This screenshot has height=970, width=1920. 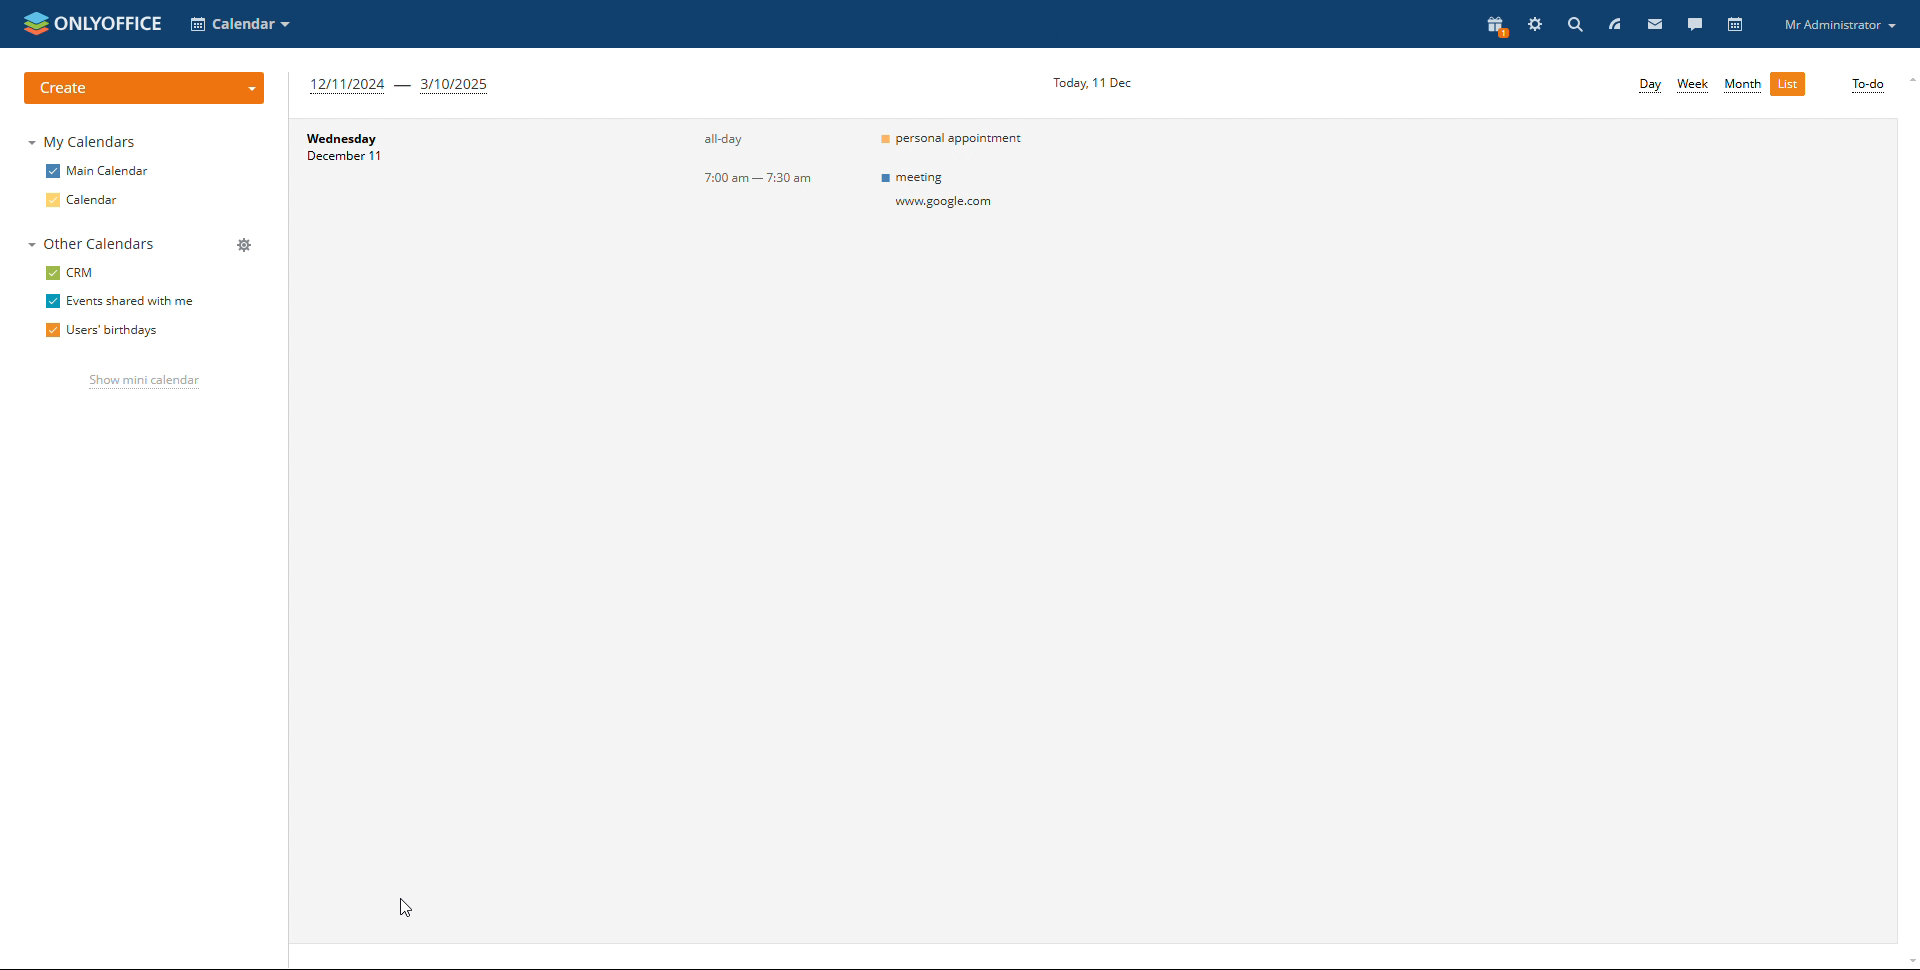 What do you see at coordinates (402, 86) in the screenshot?
I see `next three months` at bounding box center [402, 86].